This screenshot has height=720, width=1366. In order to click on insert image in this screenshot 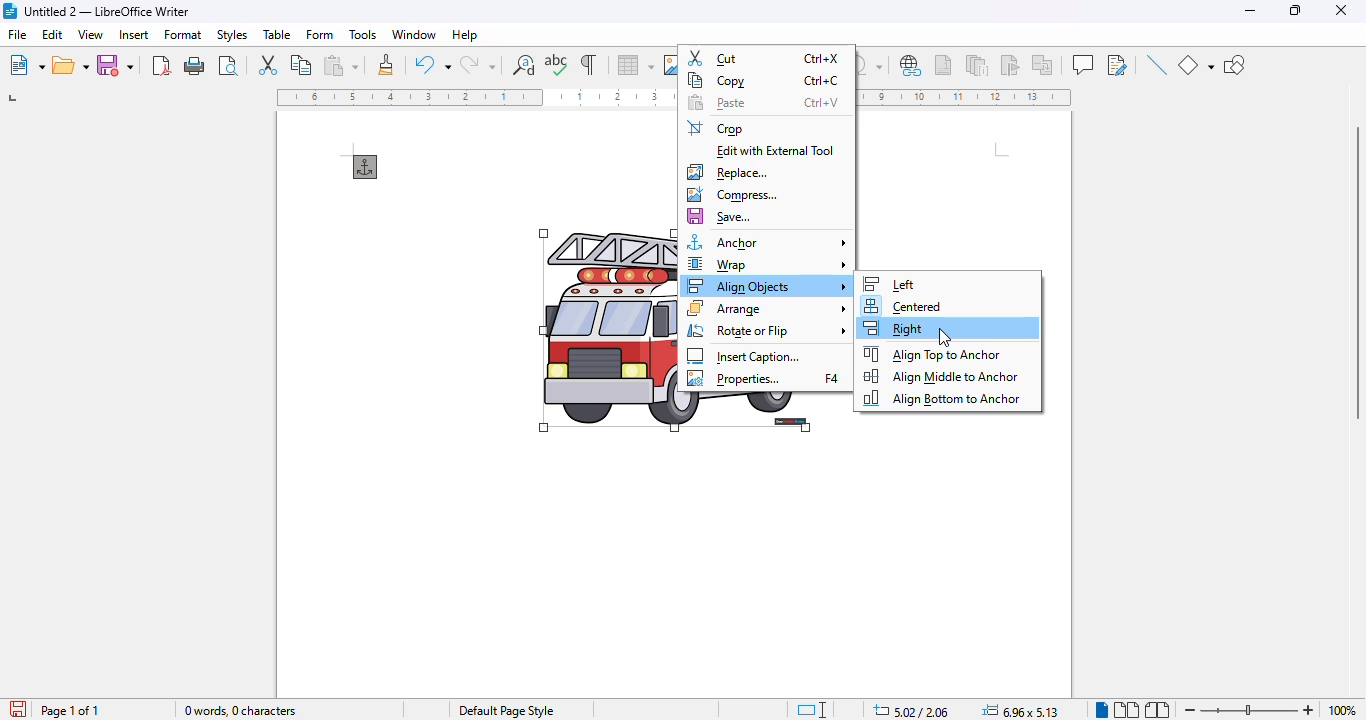, I will do `click(670, 65)`.